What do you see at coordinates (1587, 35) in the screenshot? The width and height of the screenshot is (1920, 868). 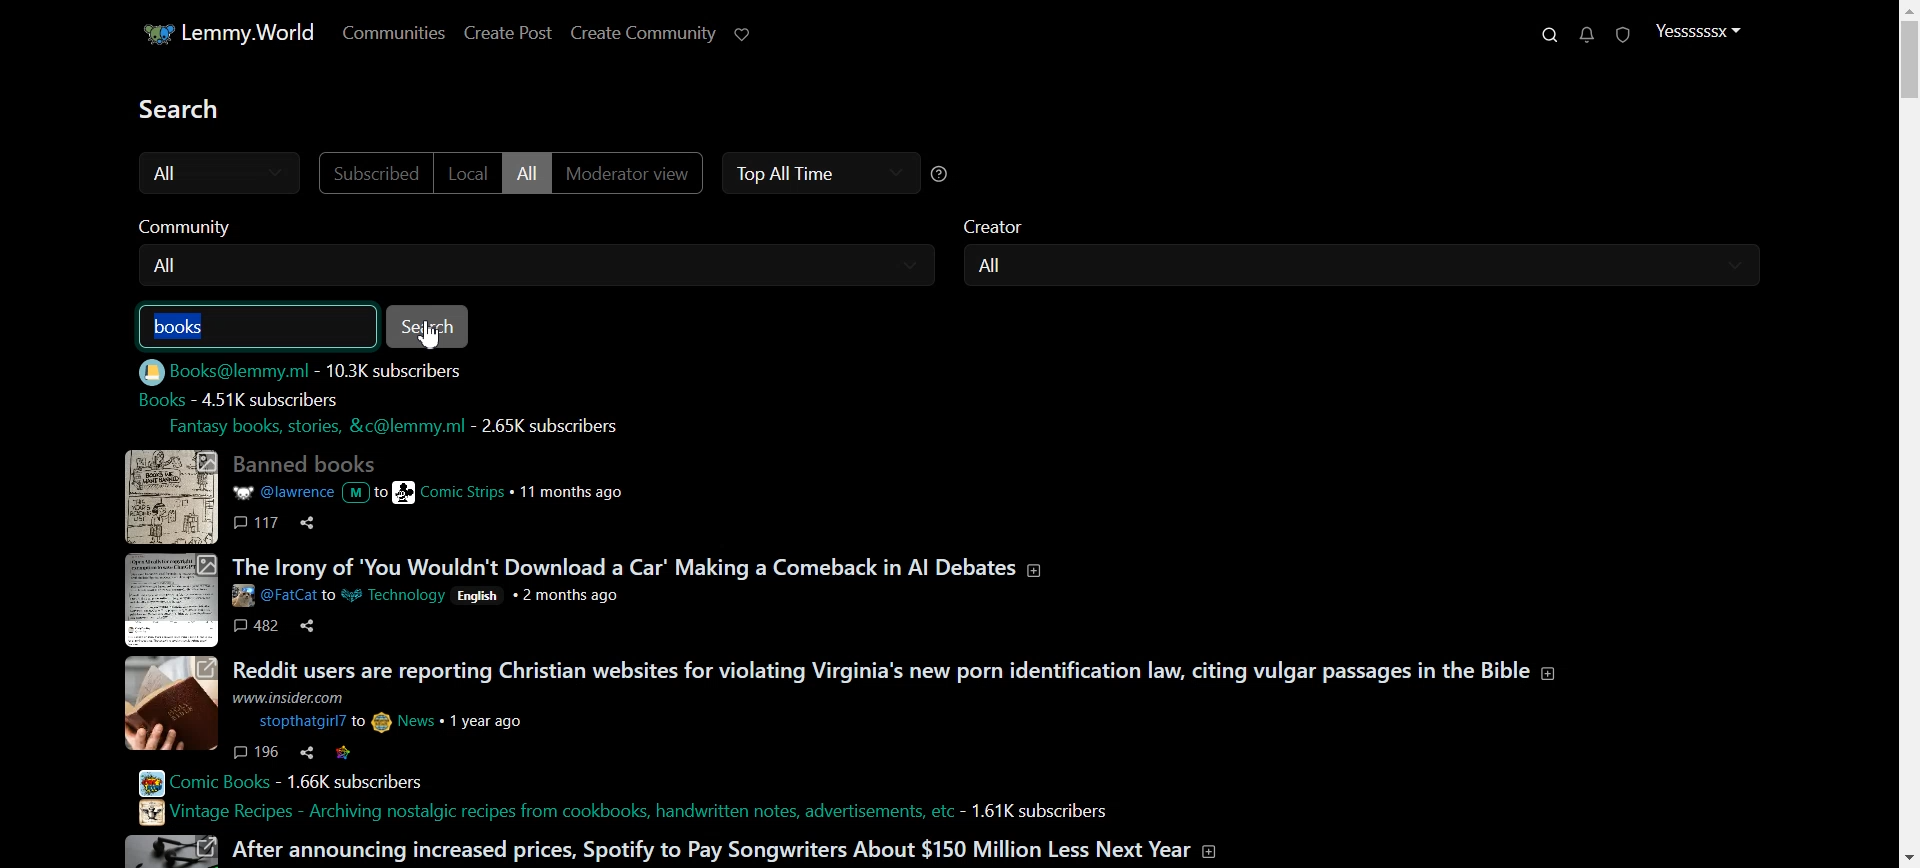 I see `Unread messages` at bounding box center [1587, 35].